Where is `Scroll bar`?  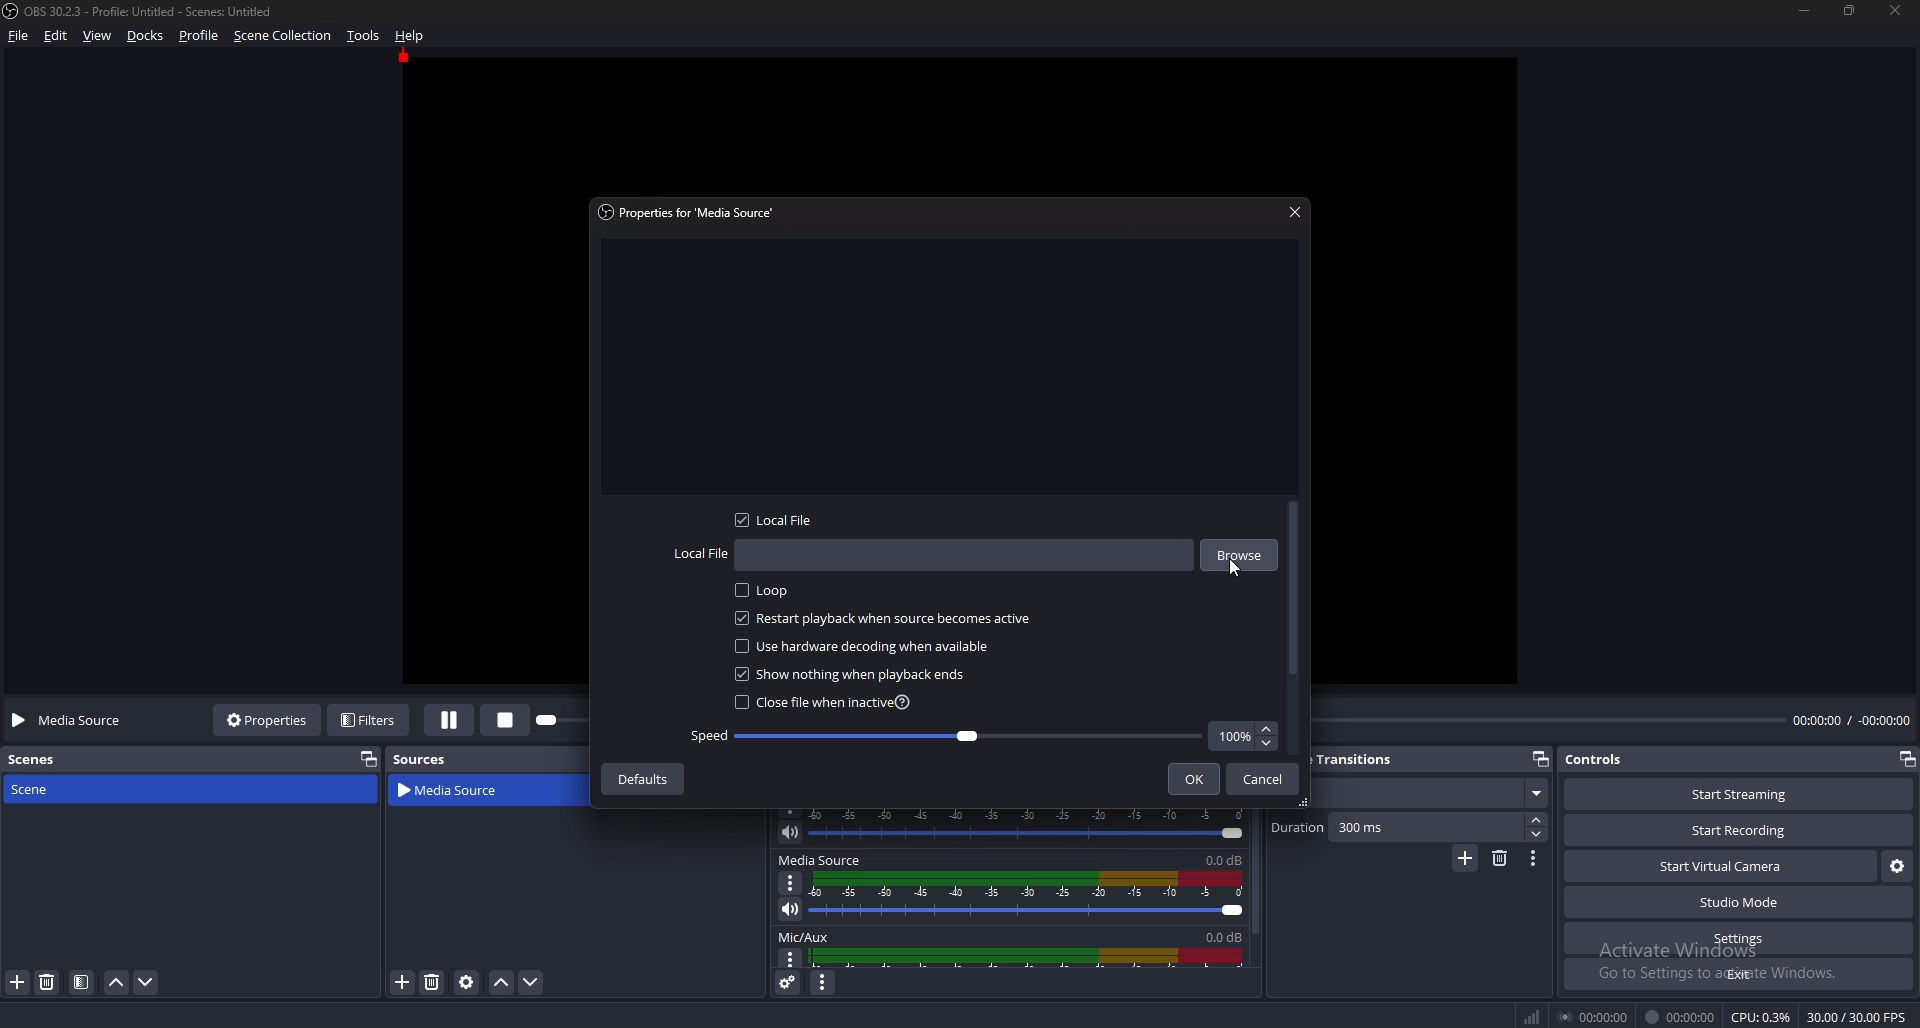 Scroll bar is located at coordinates (1294, 591).